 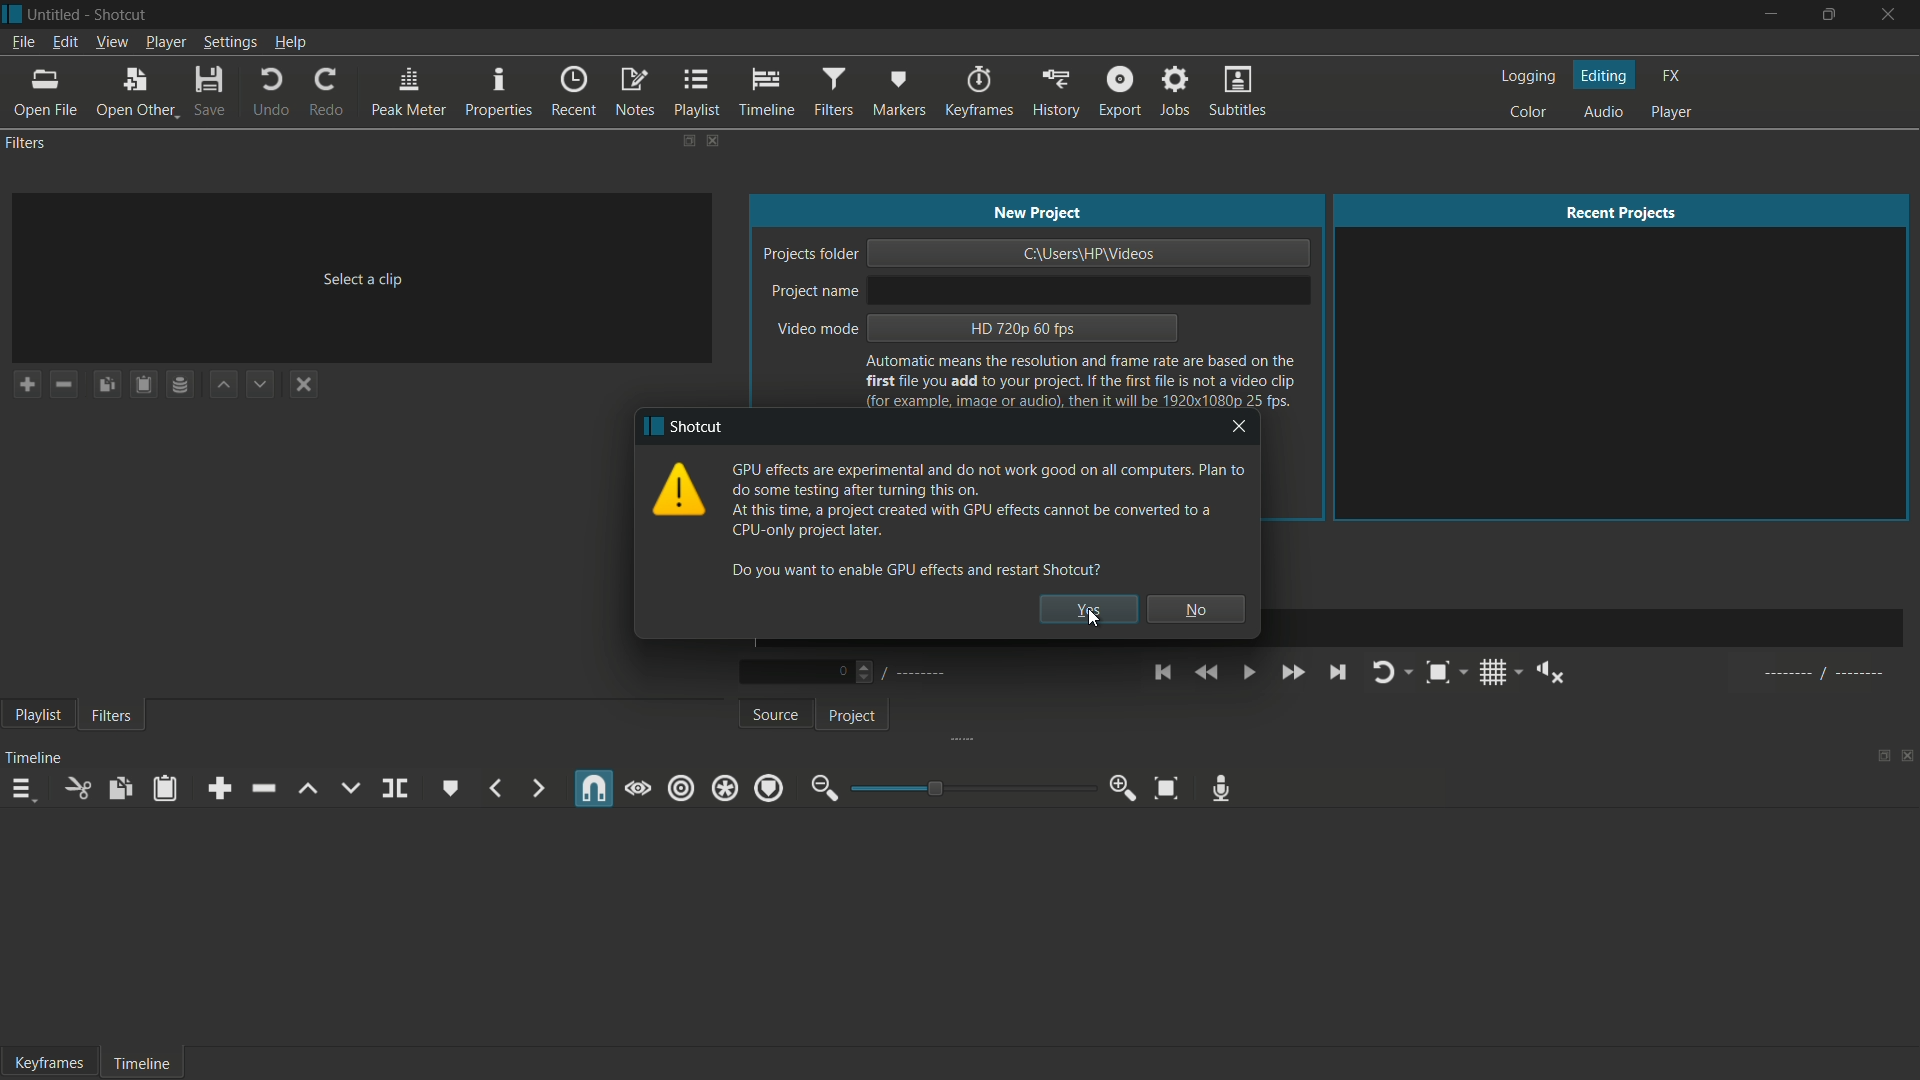 I want to click on open other, so click(x=141, y=94).